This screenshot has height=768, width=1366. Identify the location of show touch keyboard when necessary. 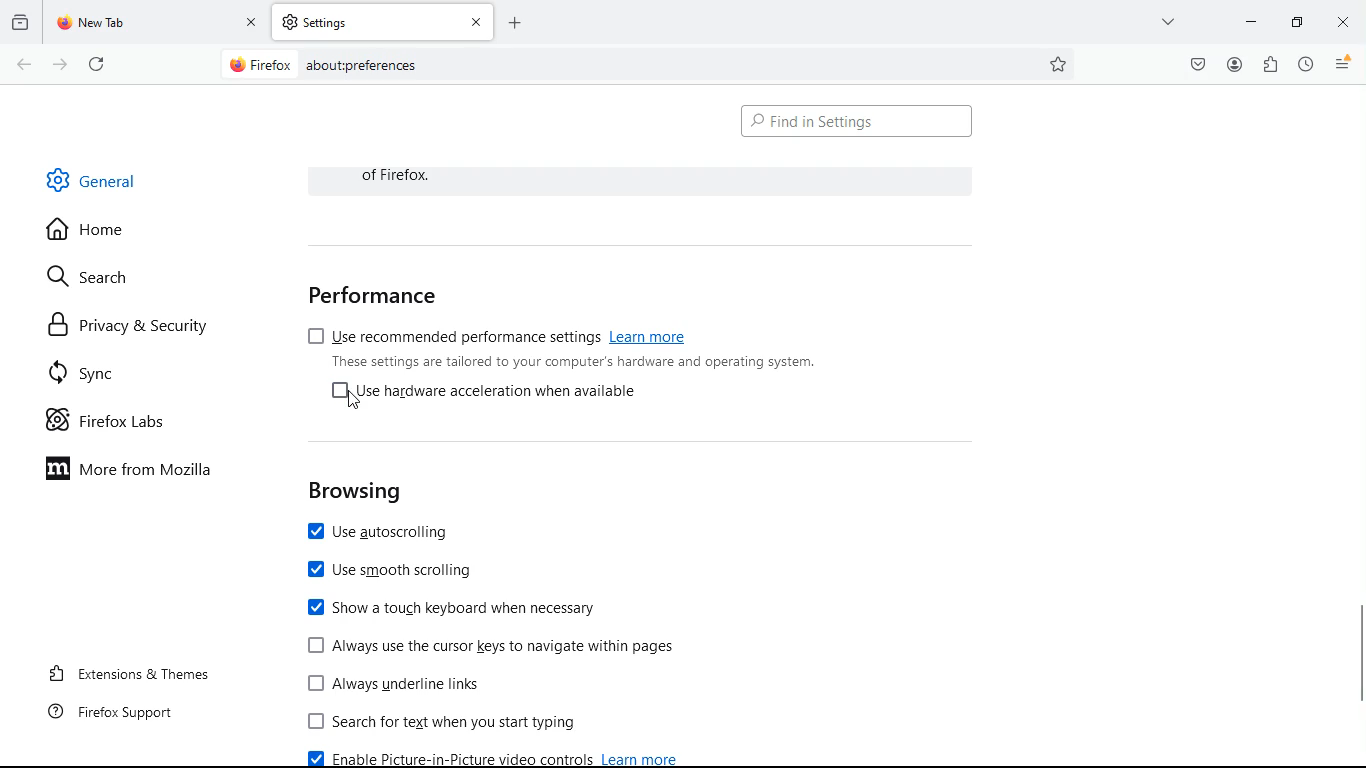
(452, 606).